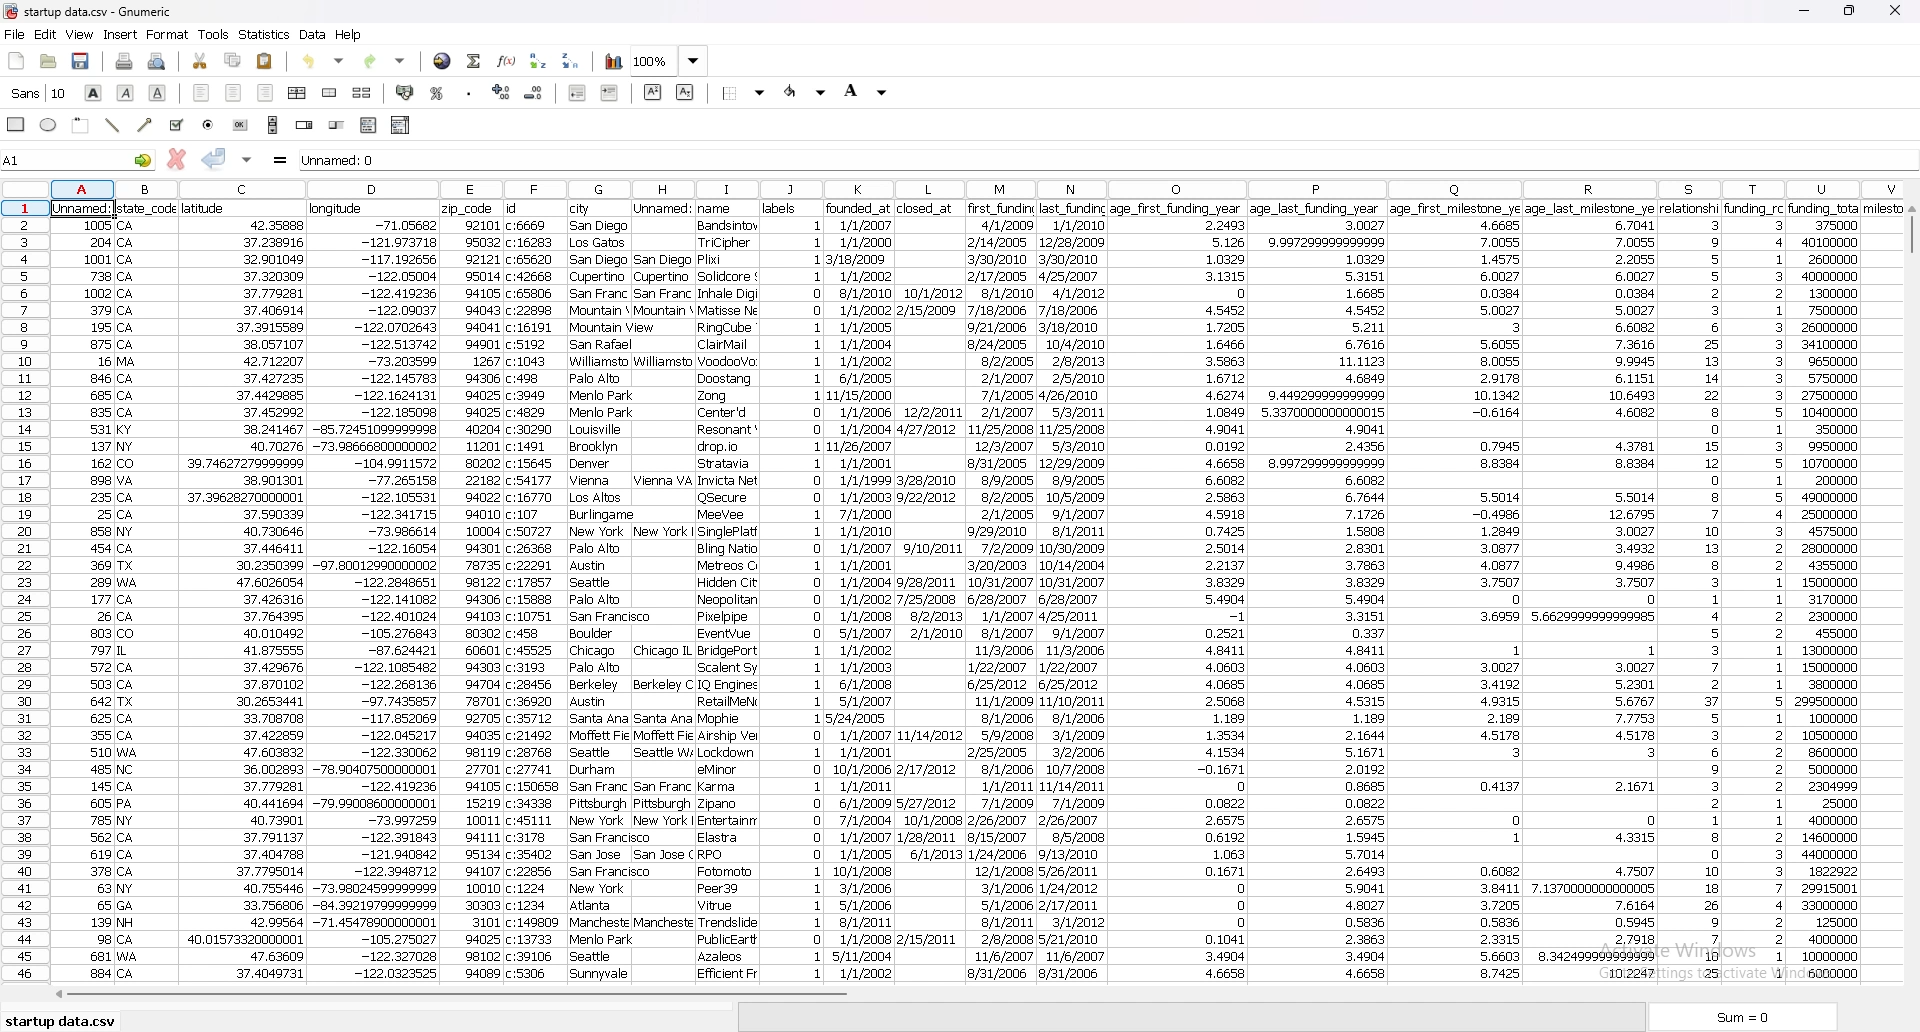 This screenshot has height=1032, width=1920. Describe the element at coordinates (113, 125) in the screenshot. I see `line` at that location.